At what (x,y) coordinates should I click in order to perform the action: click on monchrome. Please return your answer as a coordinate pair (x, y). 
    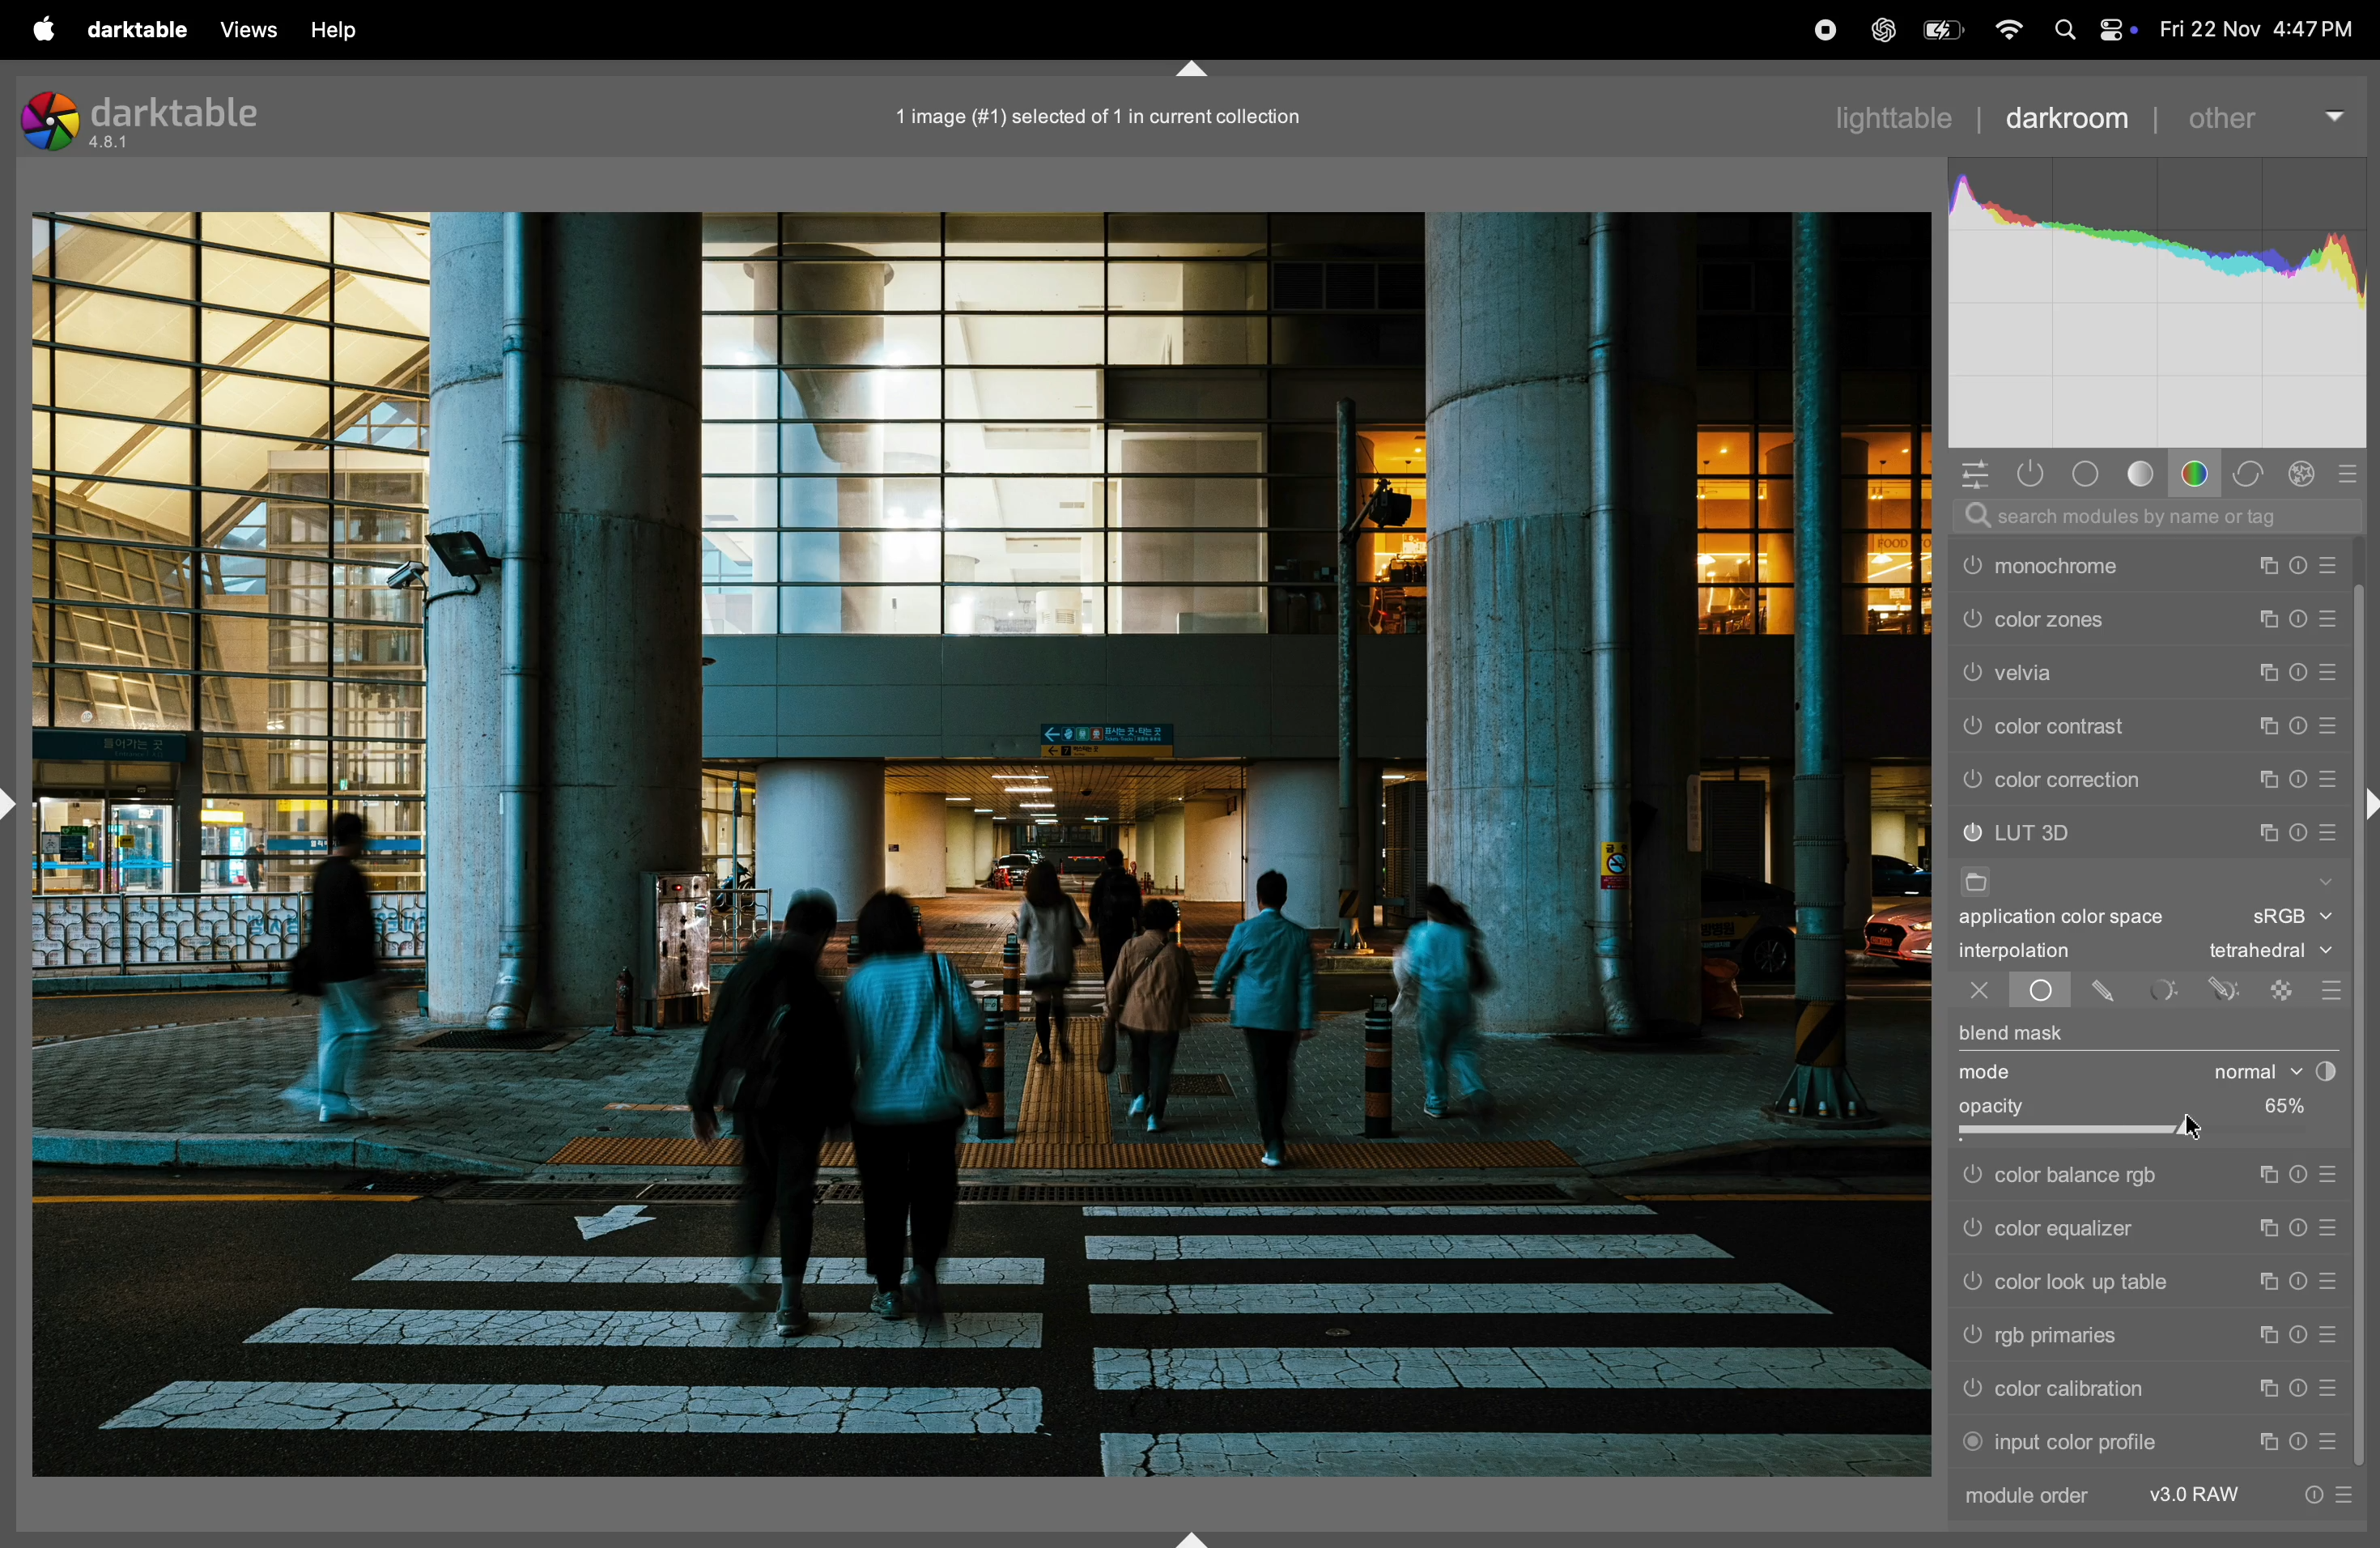
    Looking at the image, I should click on (2111, 617).